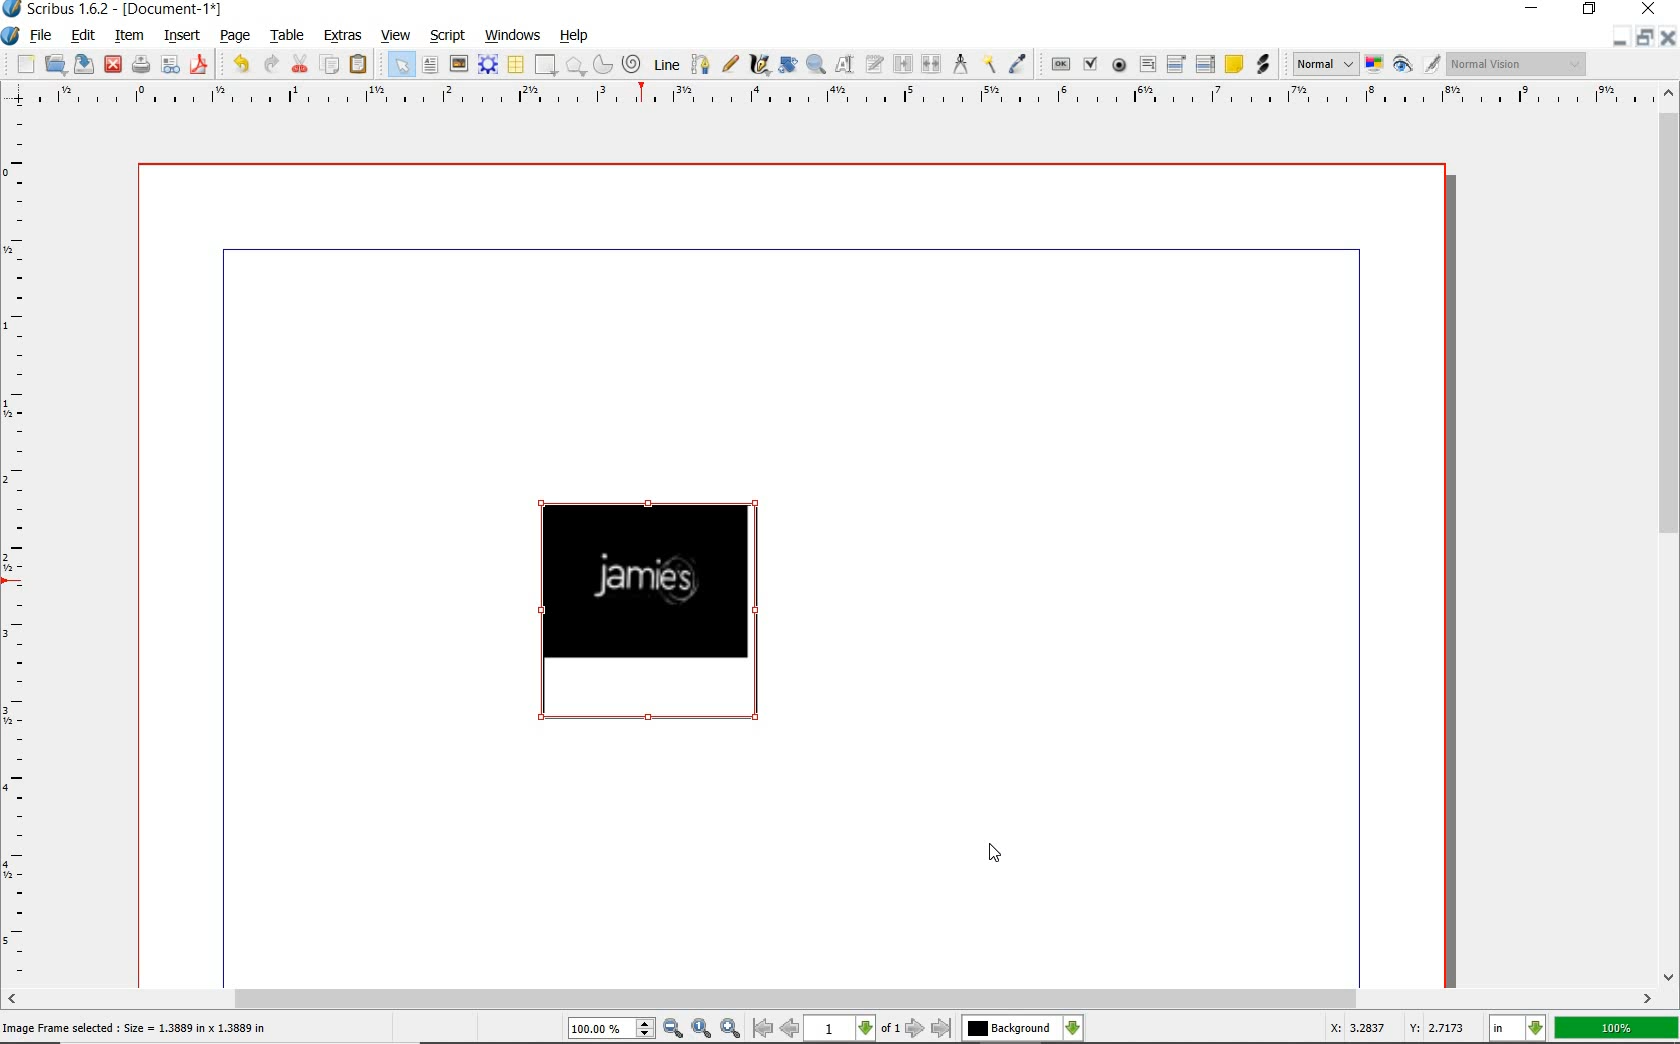 Image resolution: width=1680 pixels, height=1044 pixels. Describe the element at coordinates (1016, 64) in the screenshot. I see `eye dropper` at that location.